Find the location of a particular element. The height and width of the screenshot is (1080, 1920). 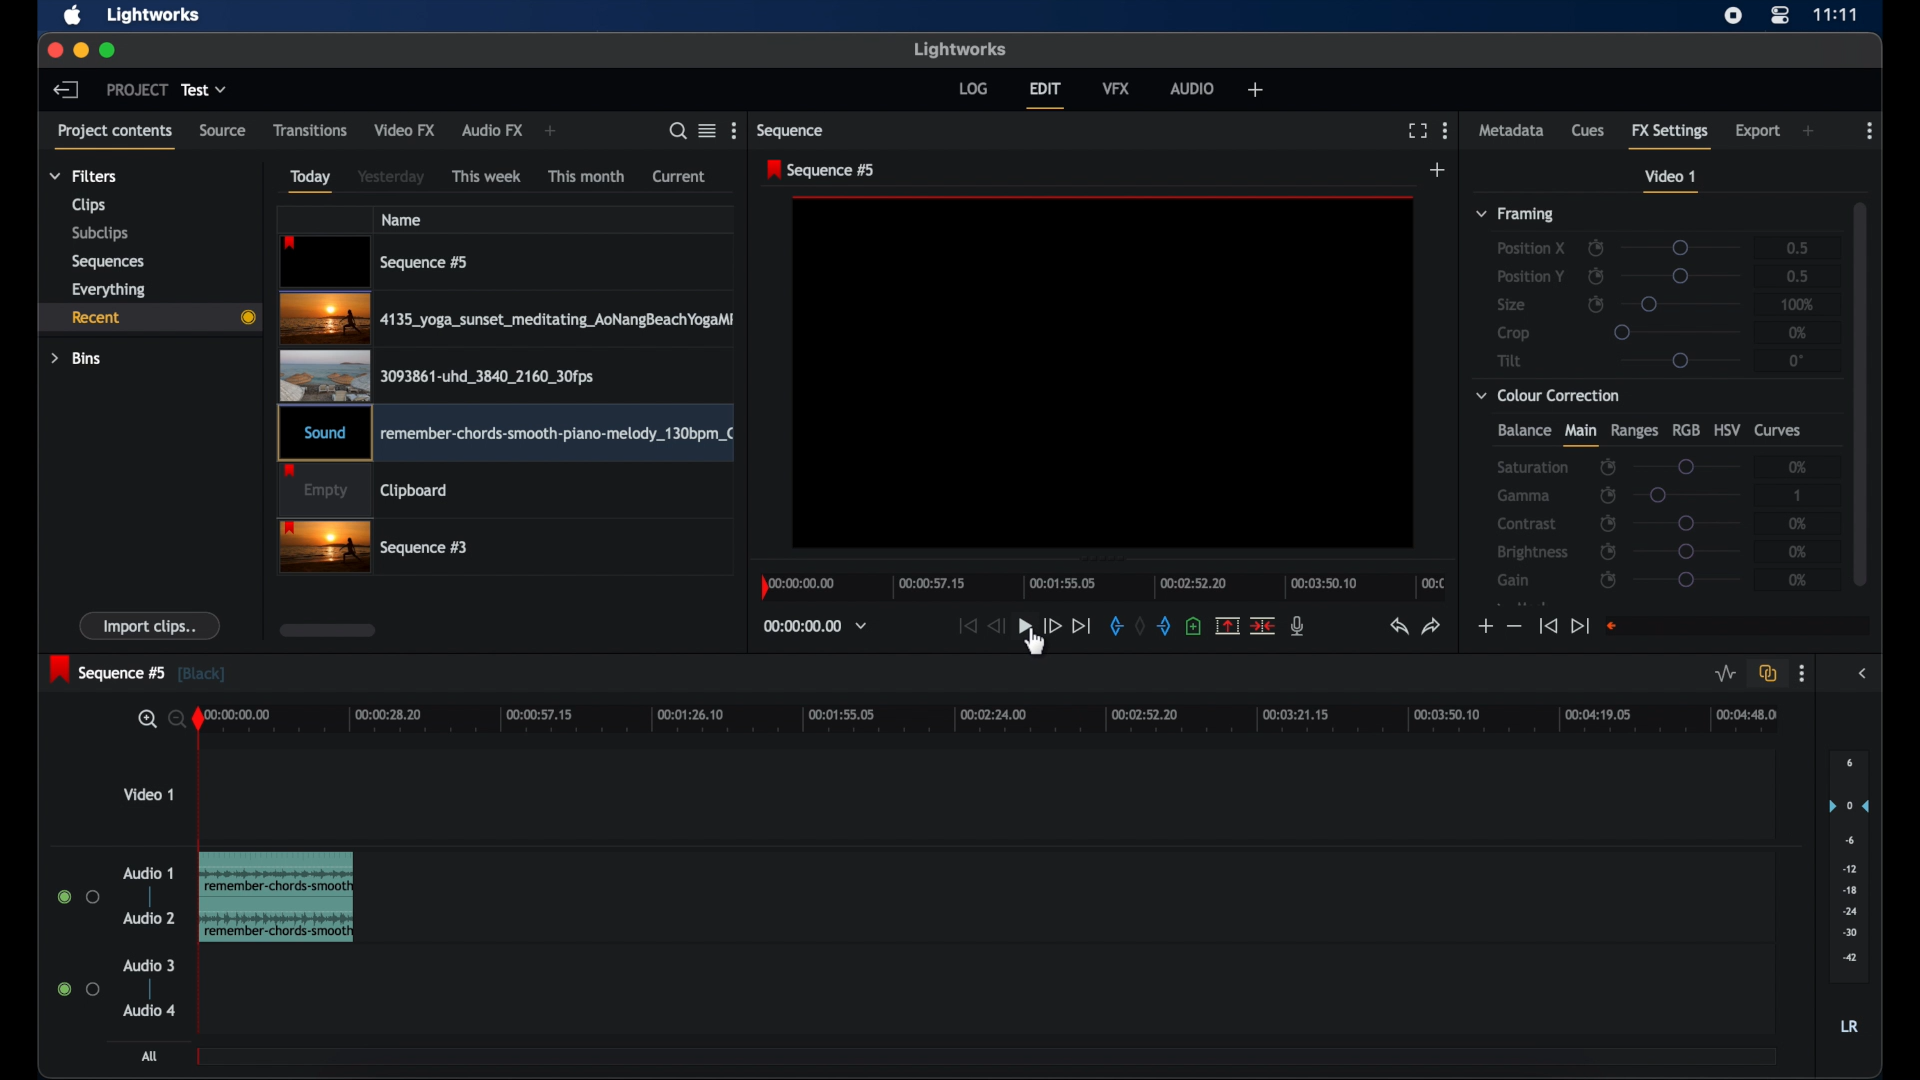

scroll bar is located at coordinates (1860, 392).